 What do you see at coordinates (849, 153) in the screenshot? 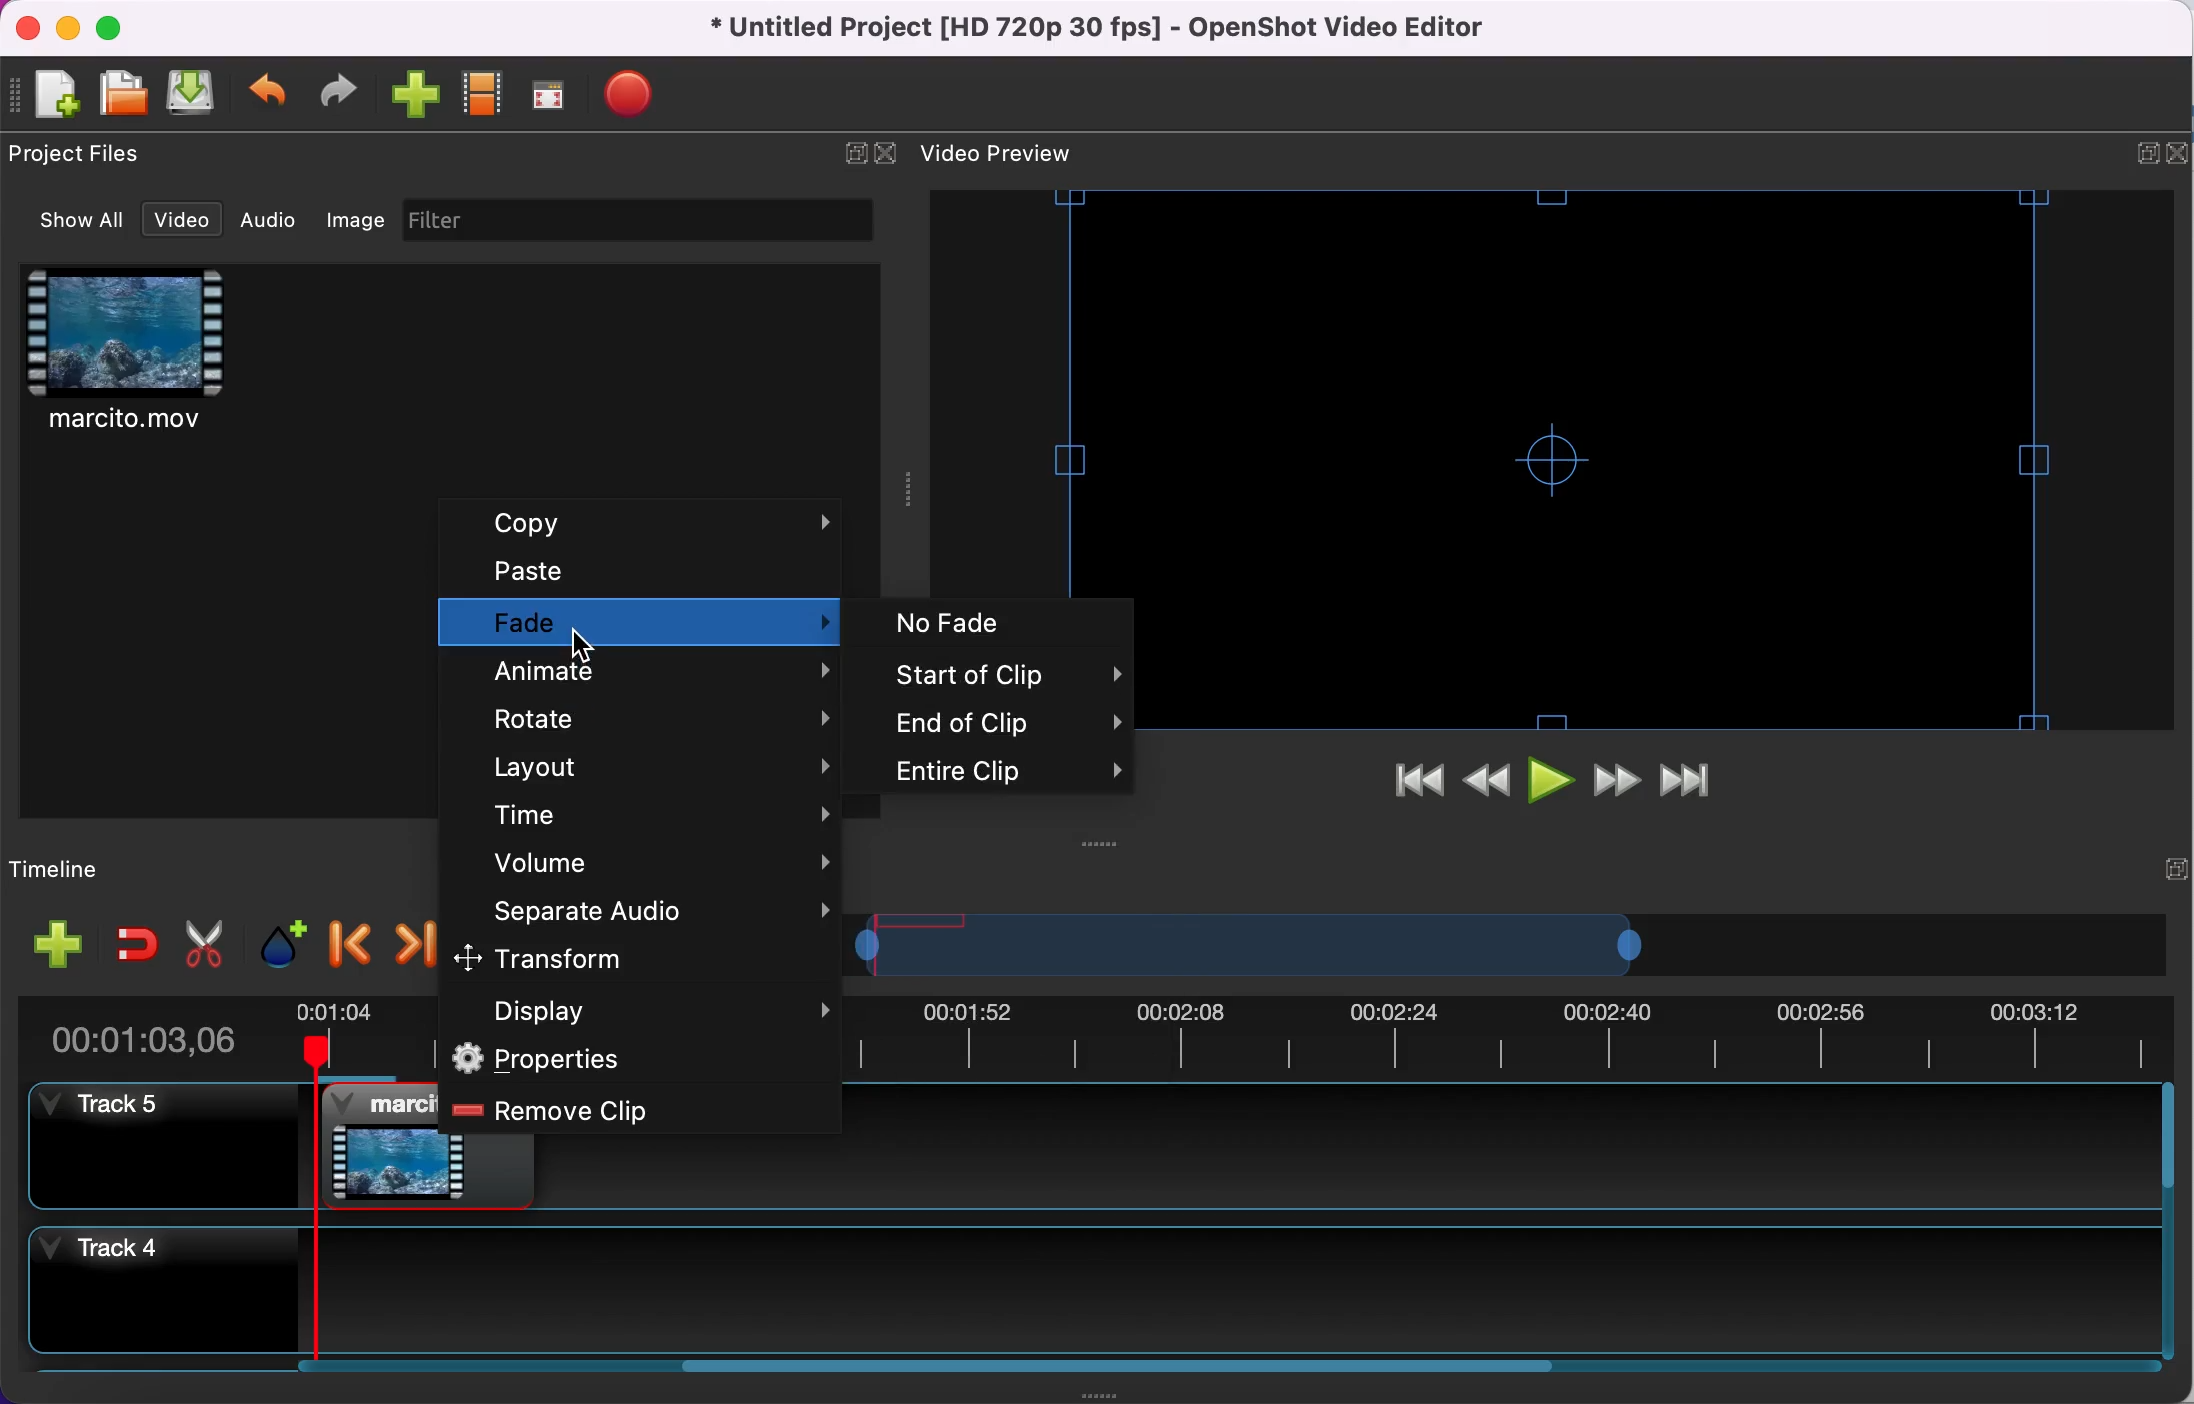
I see `expand/hide` at bounding box center [849, 153].